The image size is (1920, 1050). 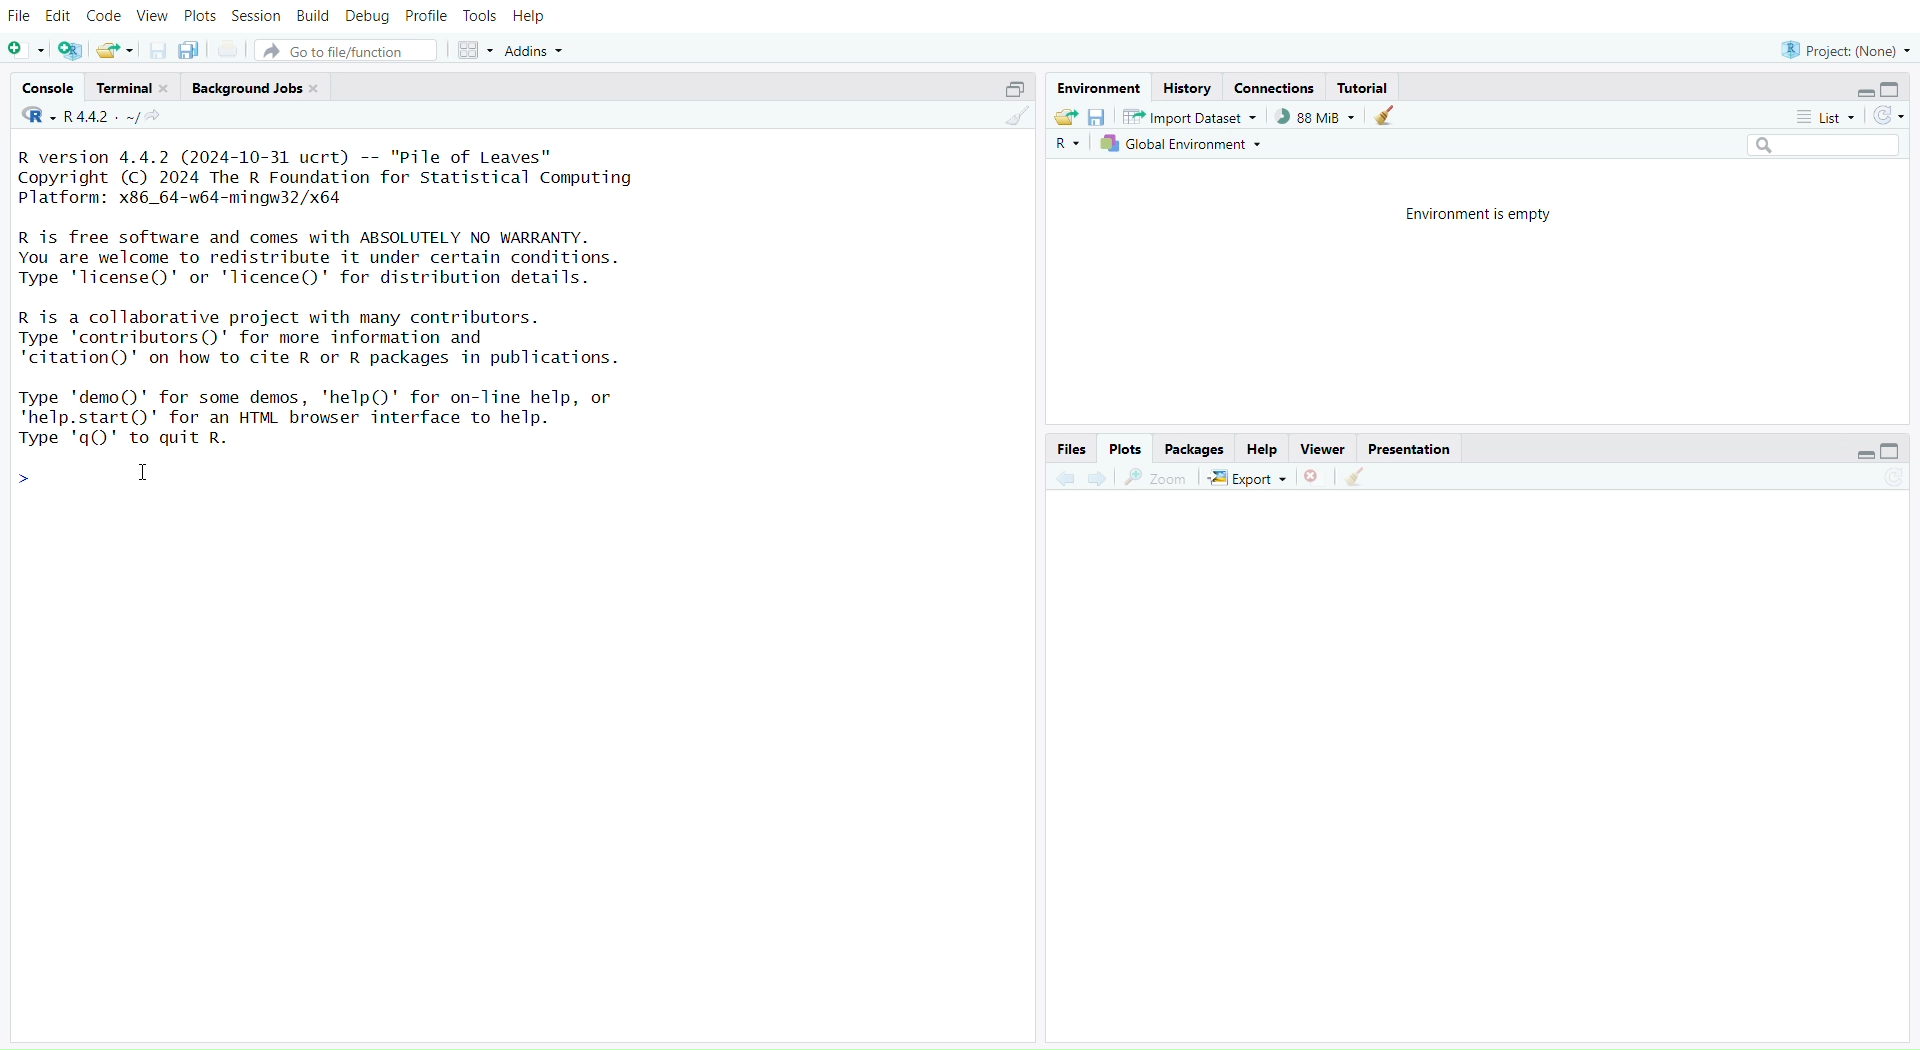 What do you see at coordinates (1316, 477) in the screenshot?
I see `remove current plot` at bounding box center [1316, 477].